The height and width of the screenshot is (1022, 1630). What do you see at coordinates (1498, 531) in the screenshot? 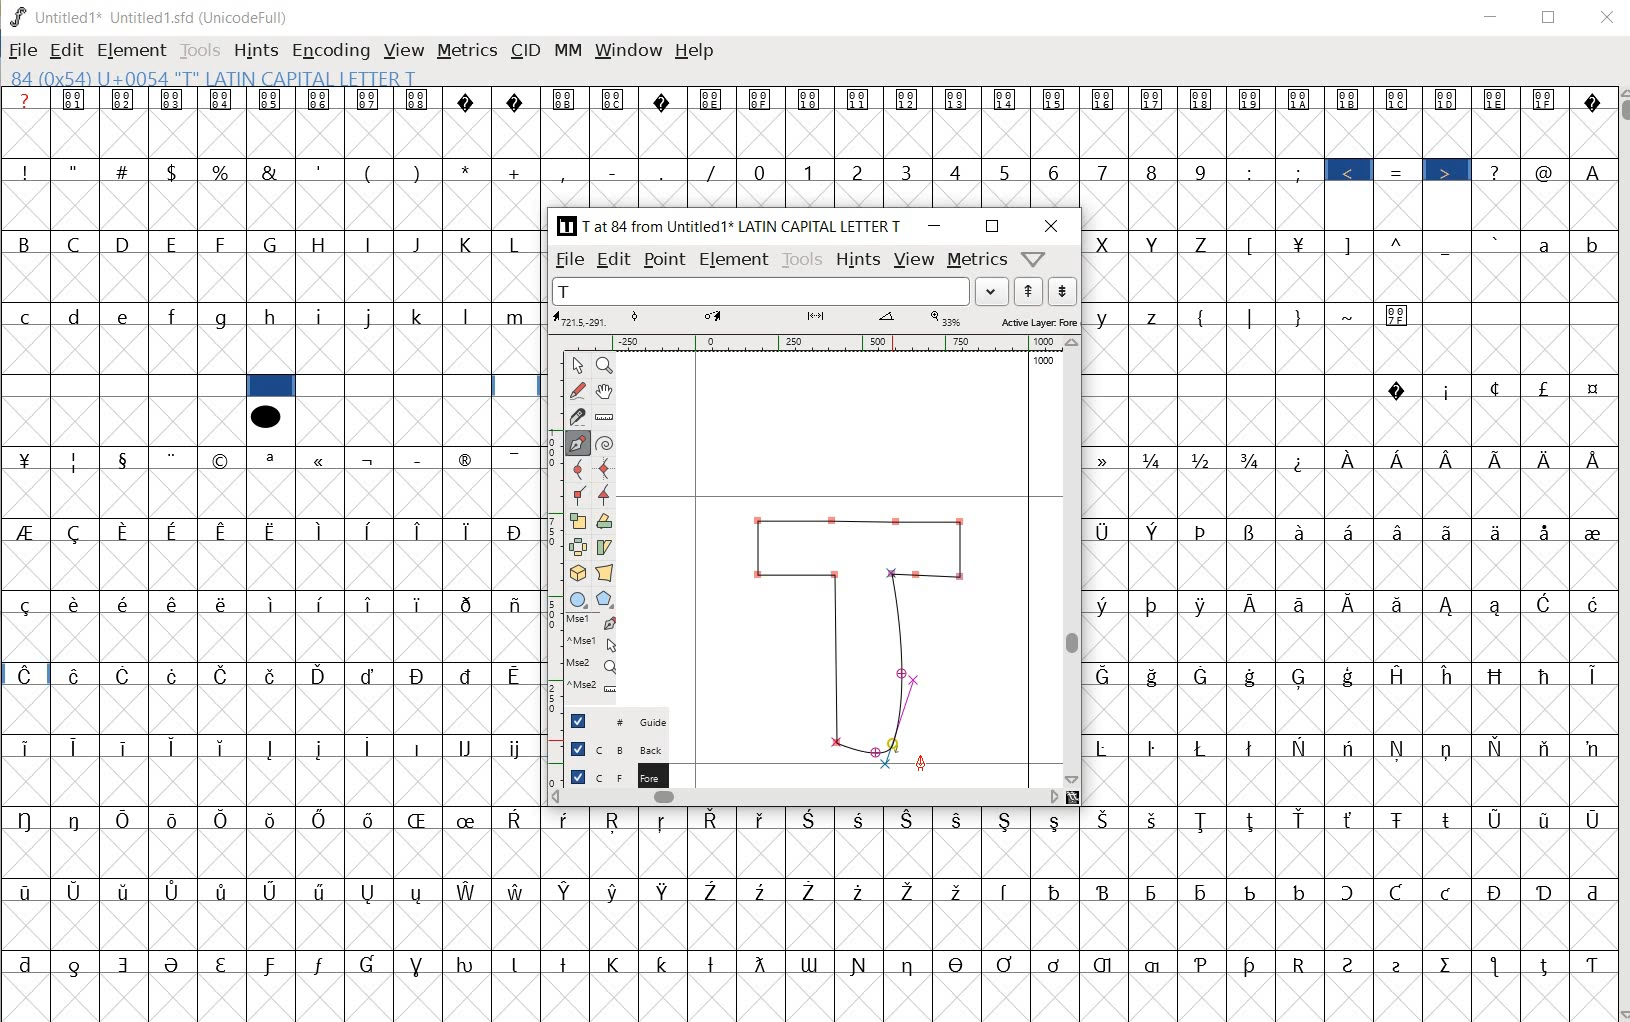
I see `Symbol` at bounding box center [1498, 531].